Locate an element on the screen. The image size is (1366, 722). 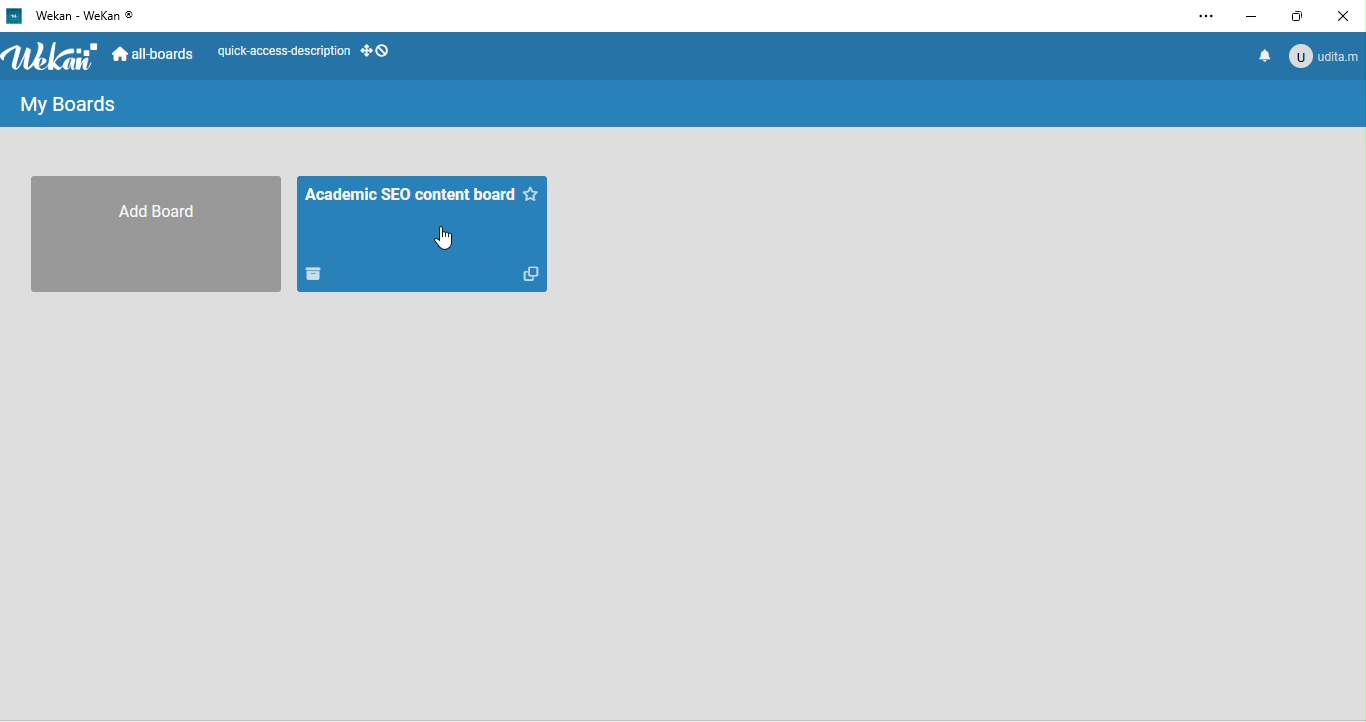
Wekan - WeKan is located at coordinates (79, 18).